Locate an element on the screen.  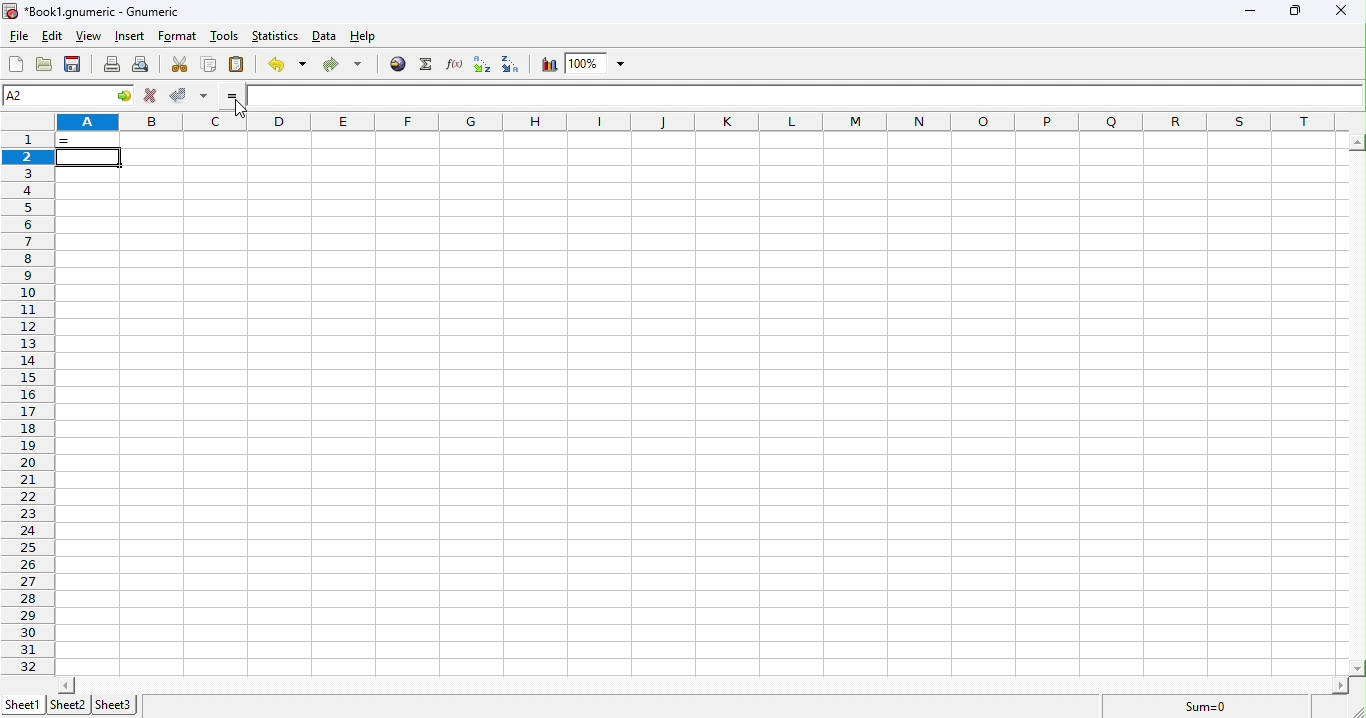
cell options is located at coordinates (125, 95).